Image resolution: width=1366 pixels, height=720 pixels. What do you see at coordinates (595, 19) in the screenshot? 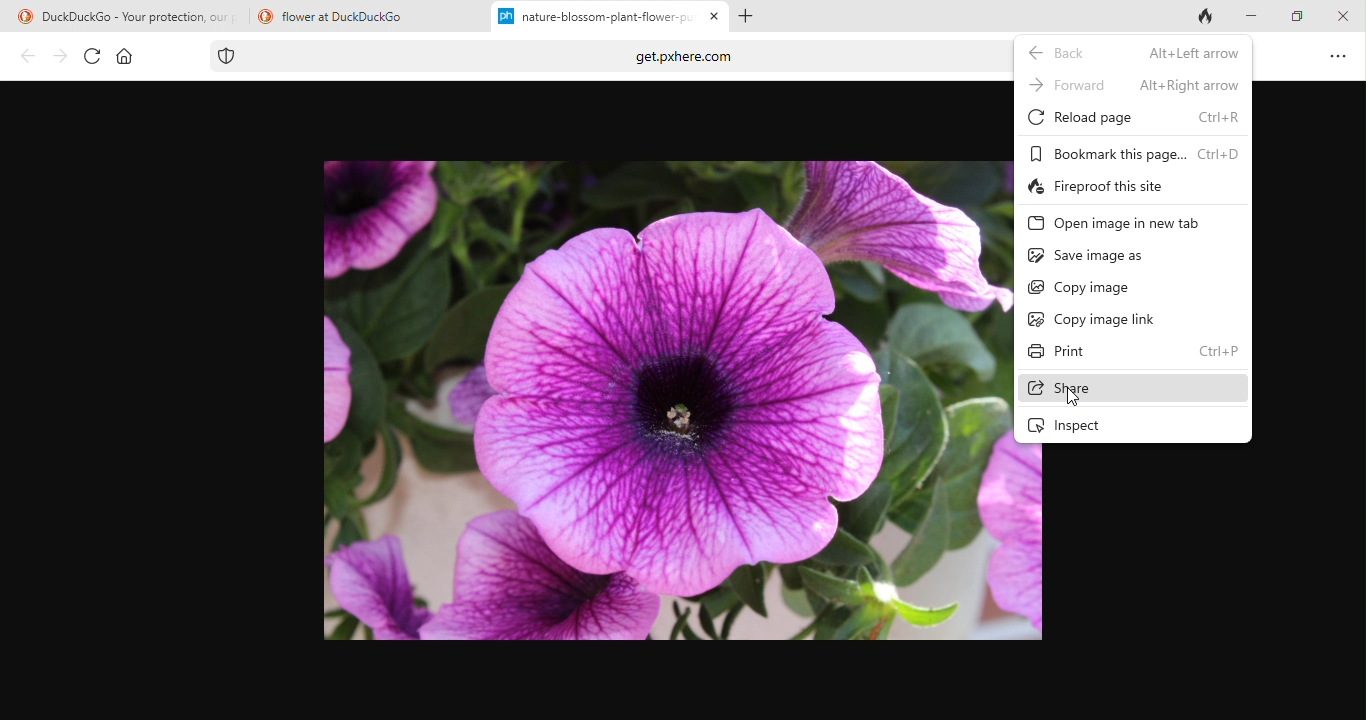
I see ` nature-blossom--plant-flower-` at bounding box center [595, 19].